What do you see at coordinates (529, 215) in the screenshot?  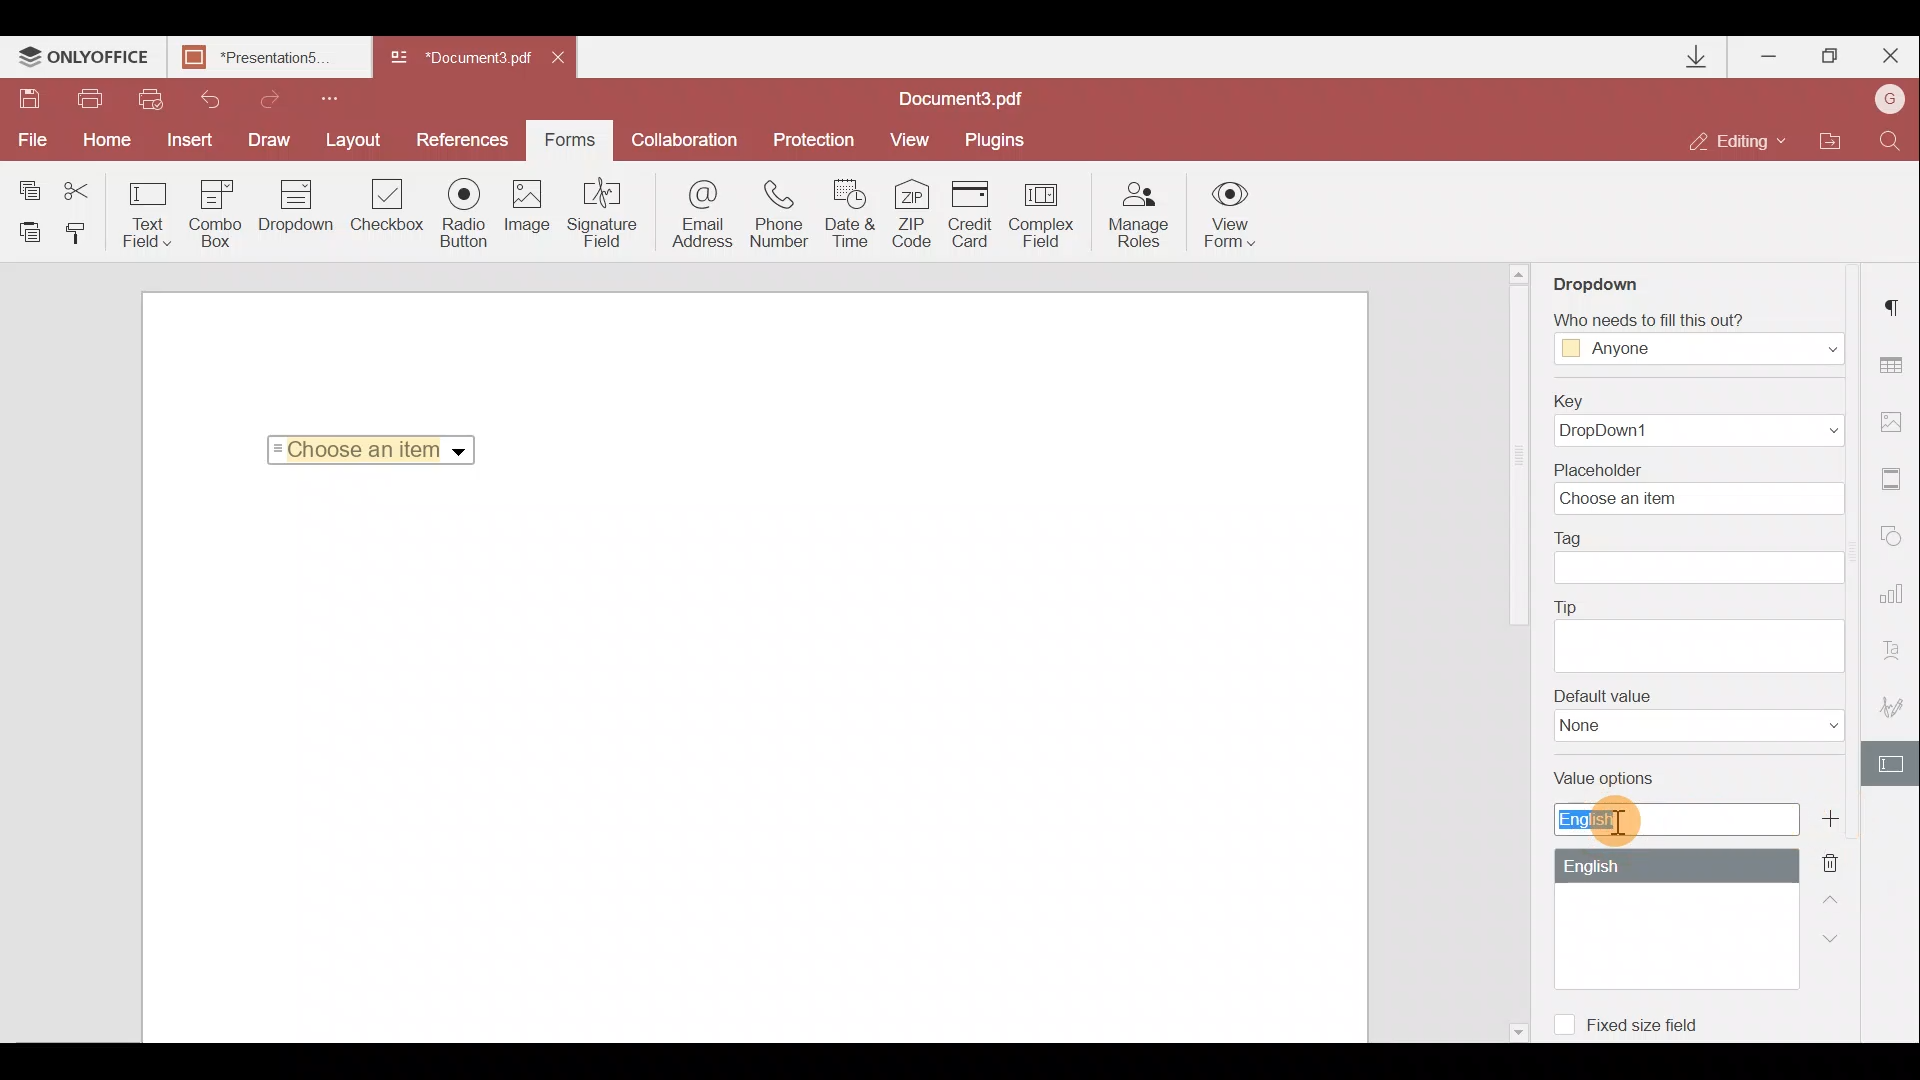 I see `Image` at bounding box center [529, 215].